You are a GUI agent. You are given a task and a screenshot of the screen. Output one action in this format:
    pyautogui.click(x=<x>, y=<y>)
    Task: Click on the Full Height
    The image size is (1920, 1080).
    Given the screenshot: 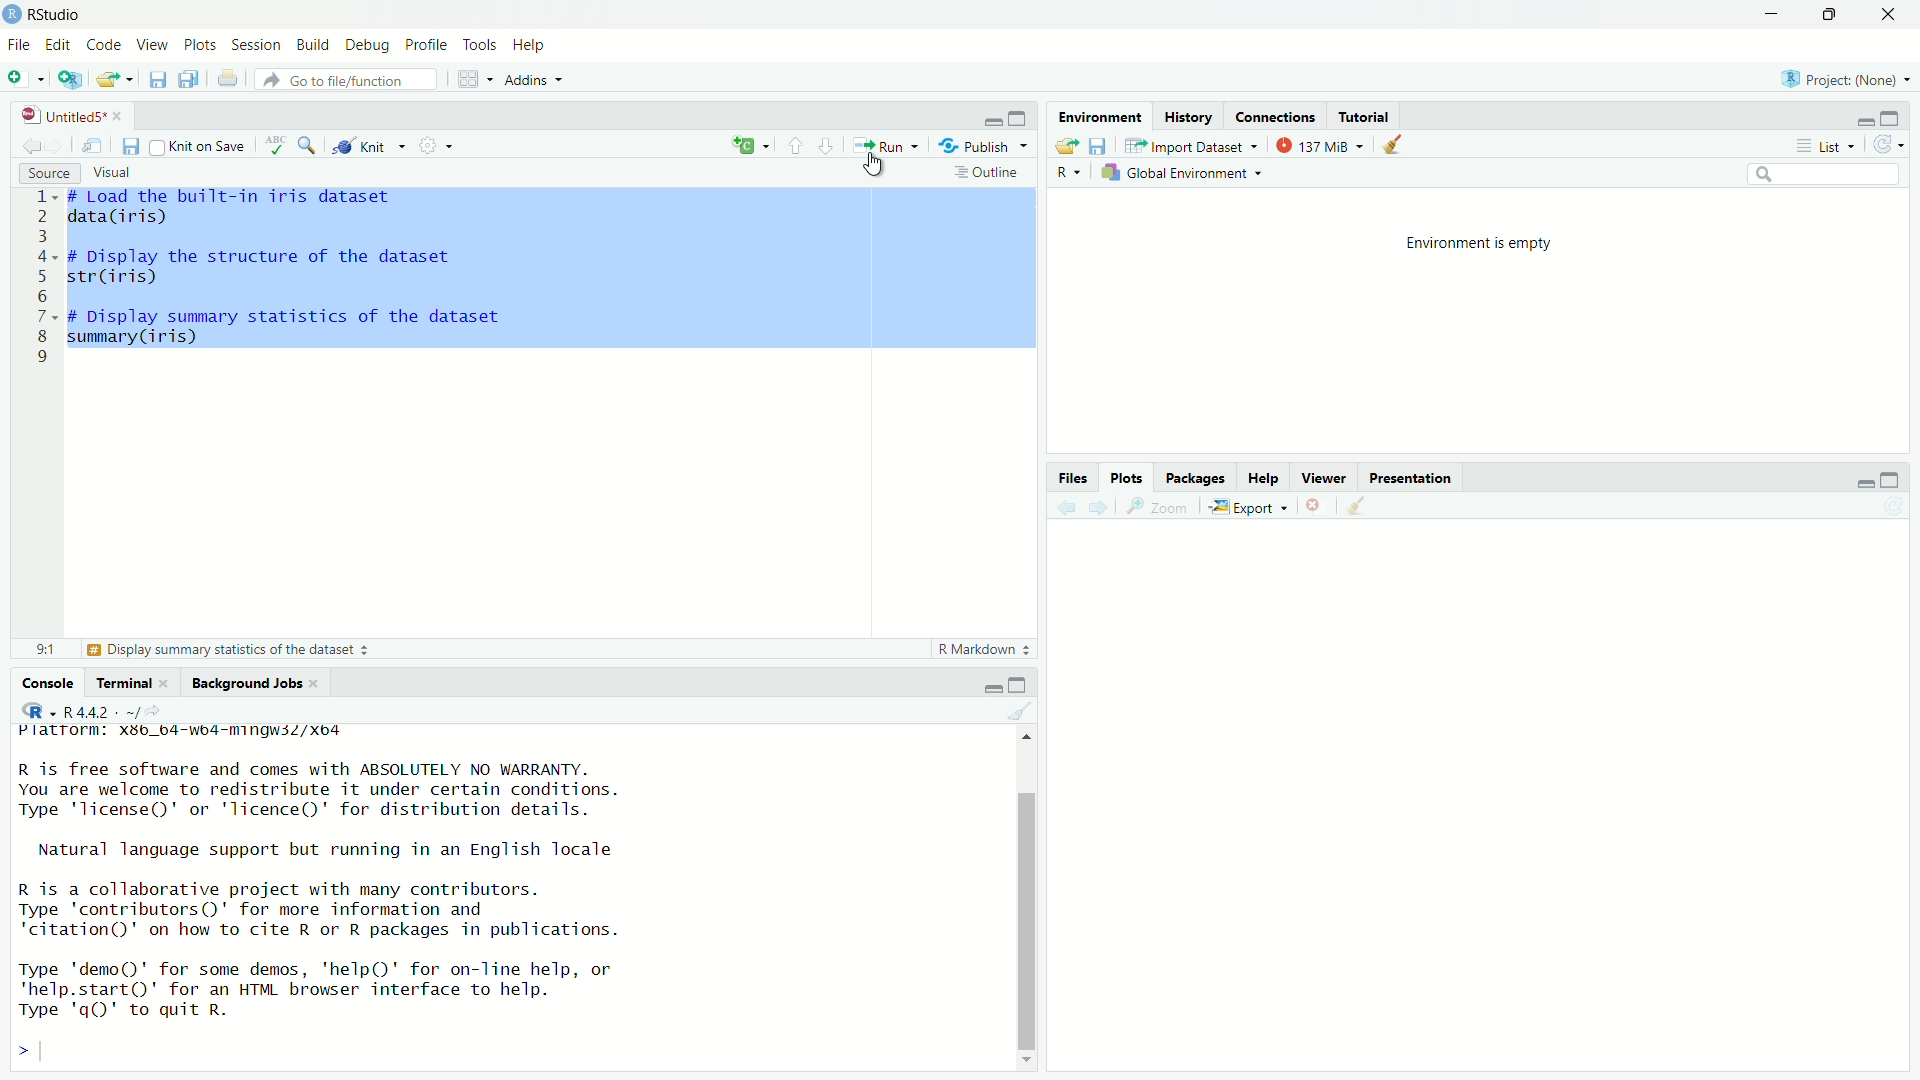 What is the action you would take?
    pyautogui.click(x=1893, y=117)
    